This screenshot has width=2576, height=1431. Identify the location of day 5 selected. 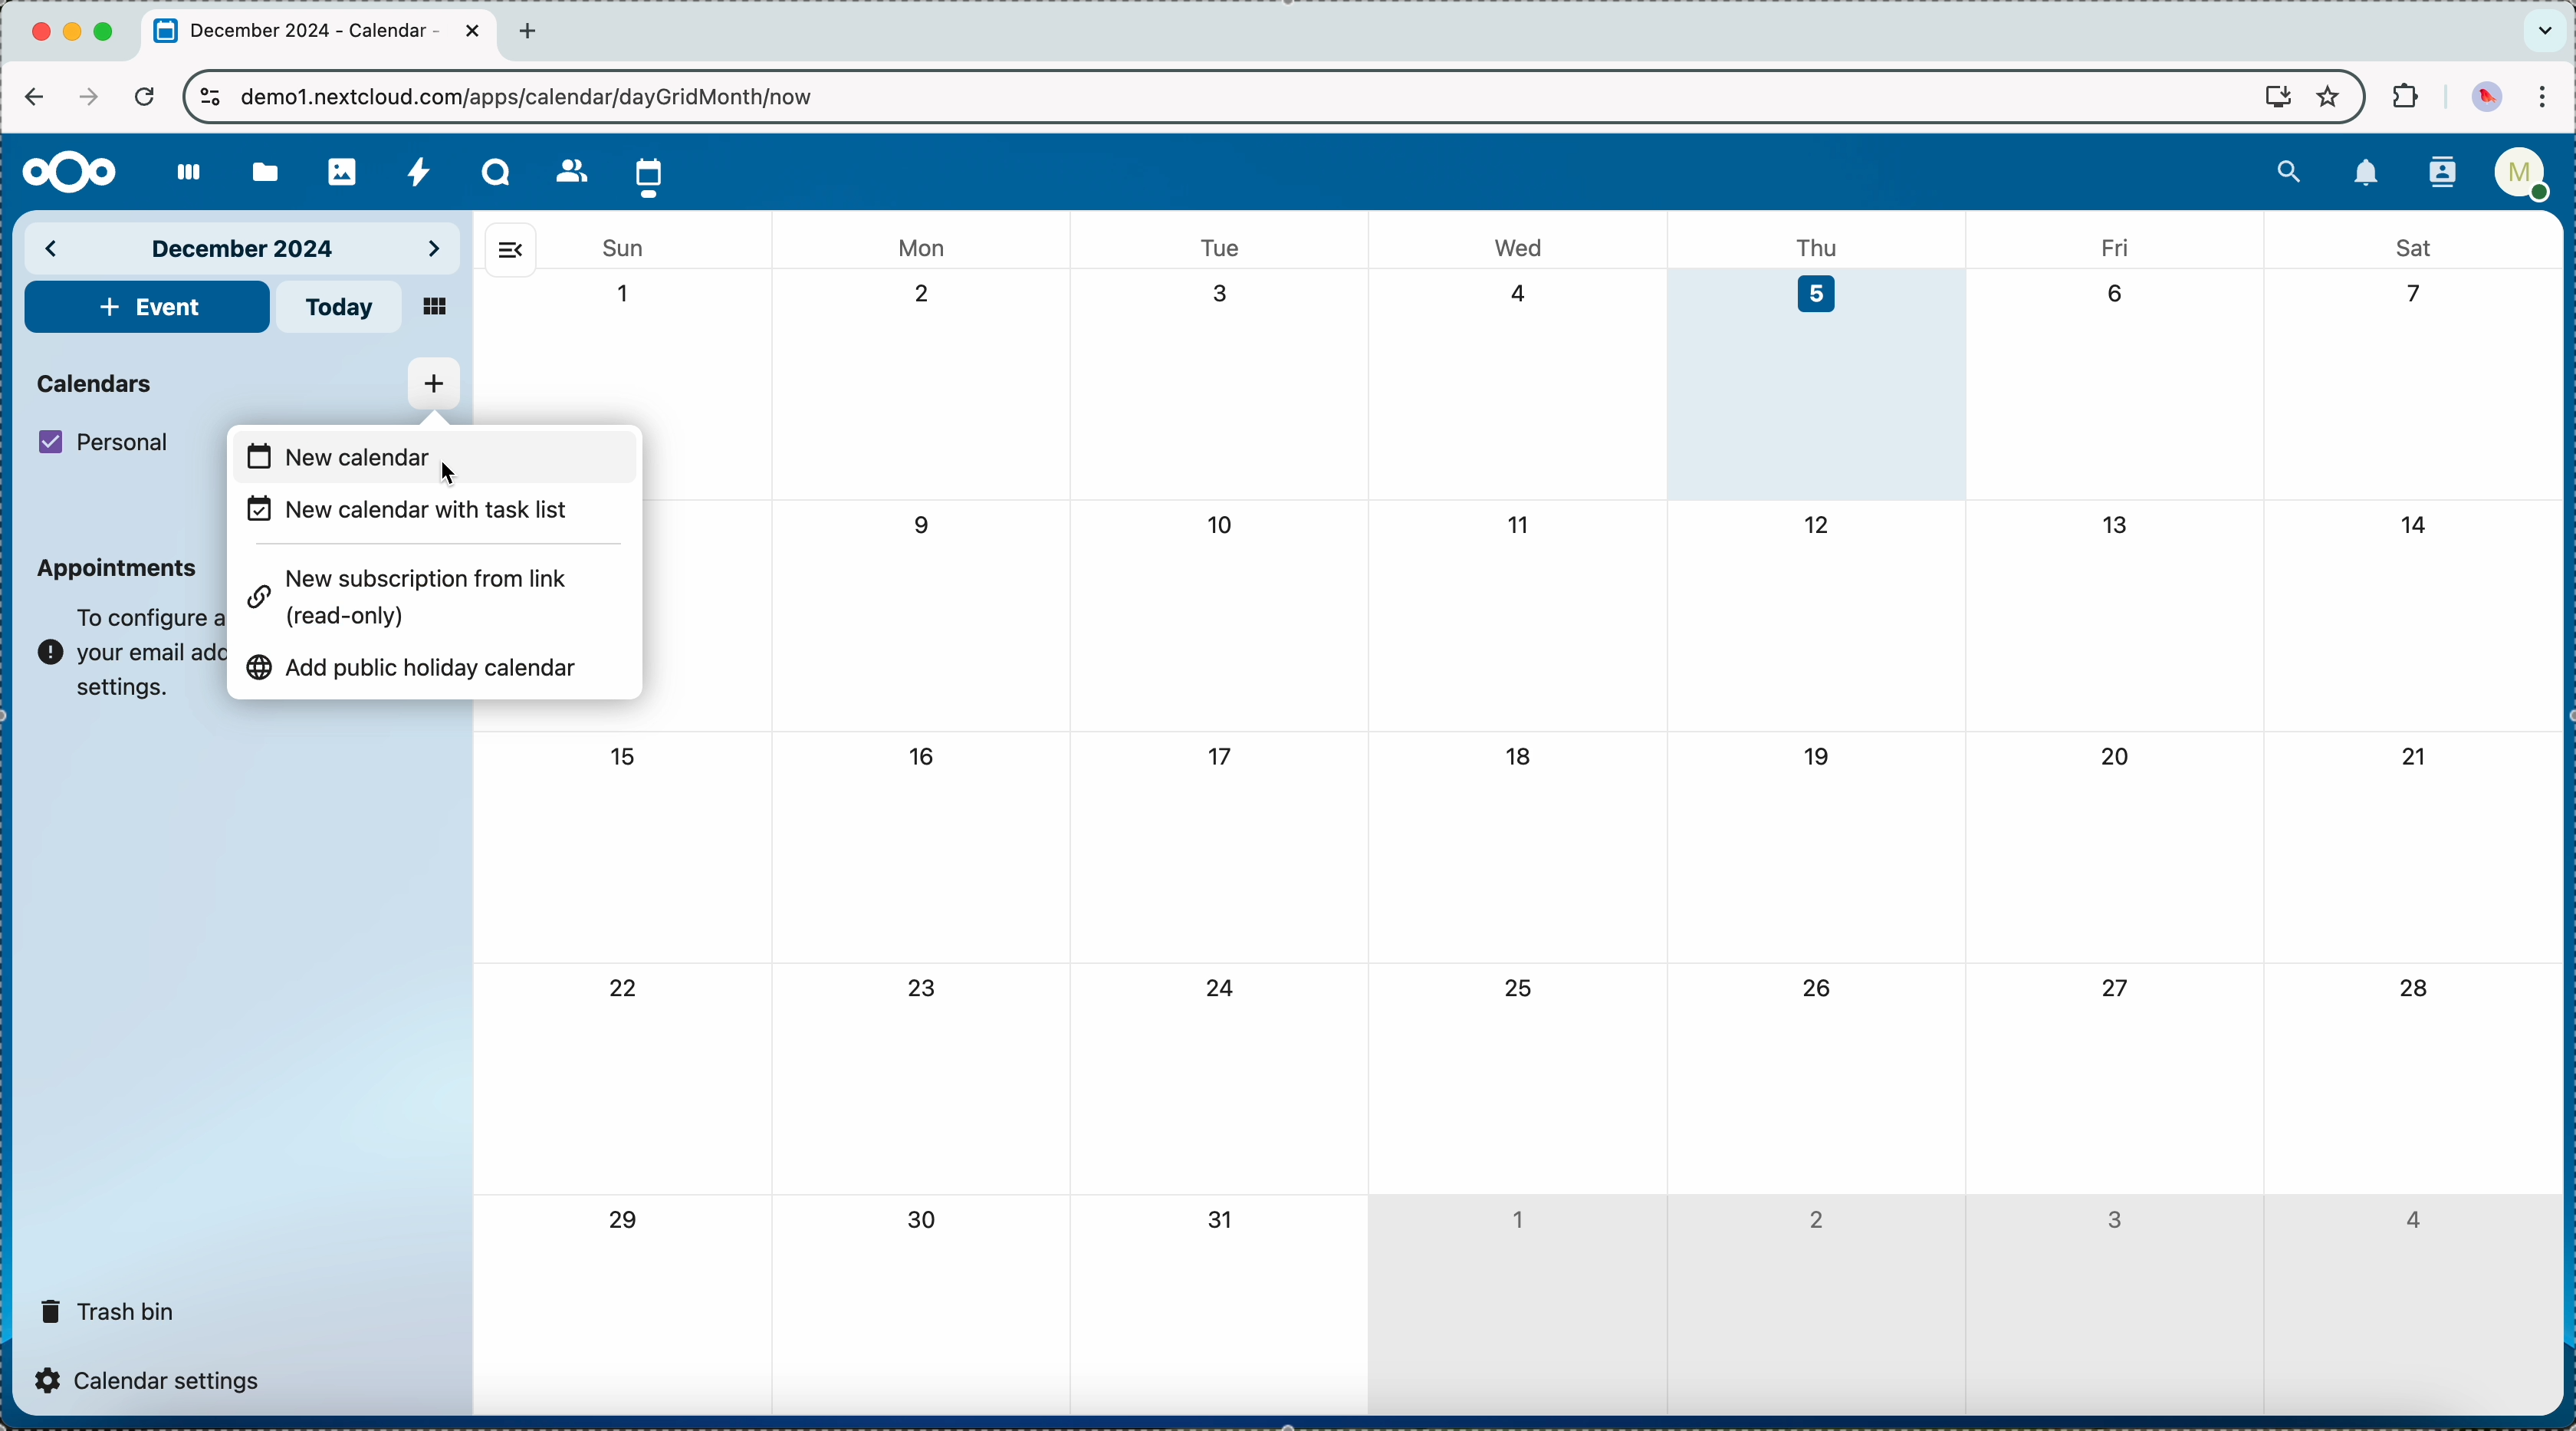
(1821, 385).